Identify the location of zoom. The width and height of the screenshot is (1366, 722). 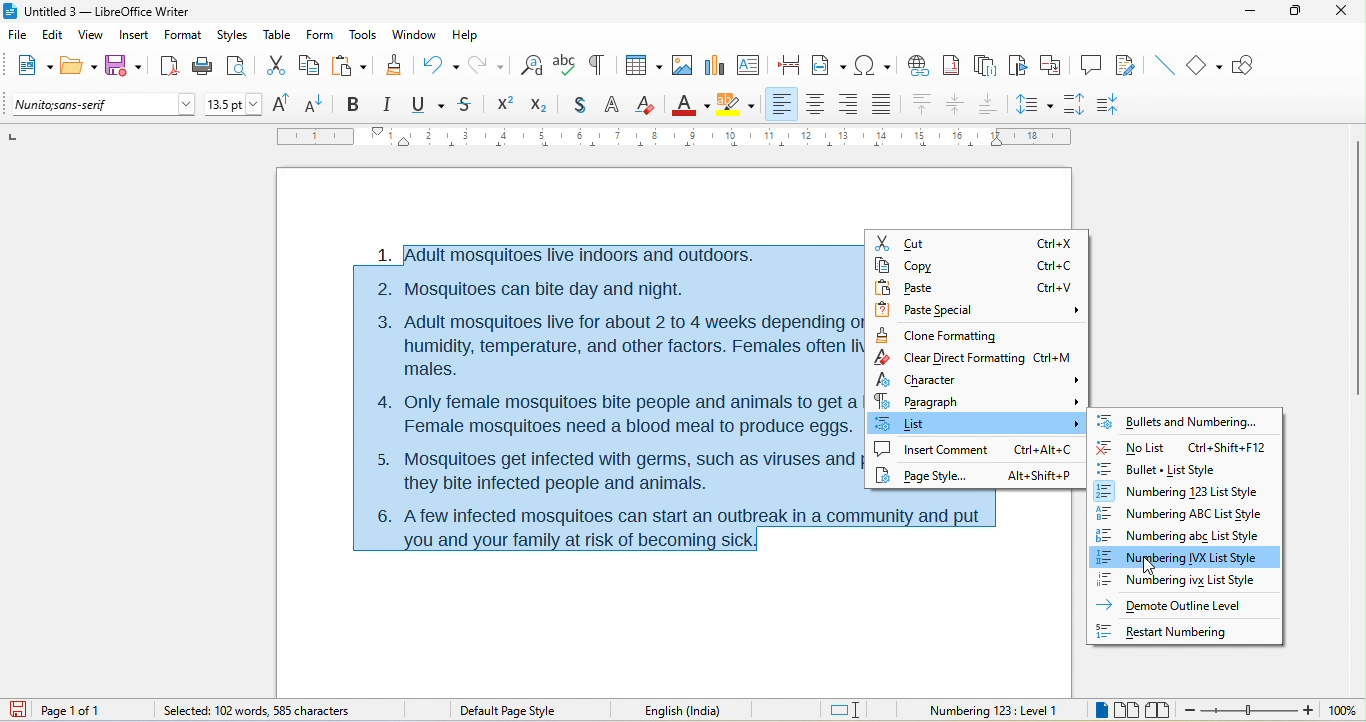
(1272, 711).